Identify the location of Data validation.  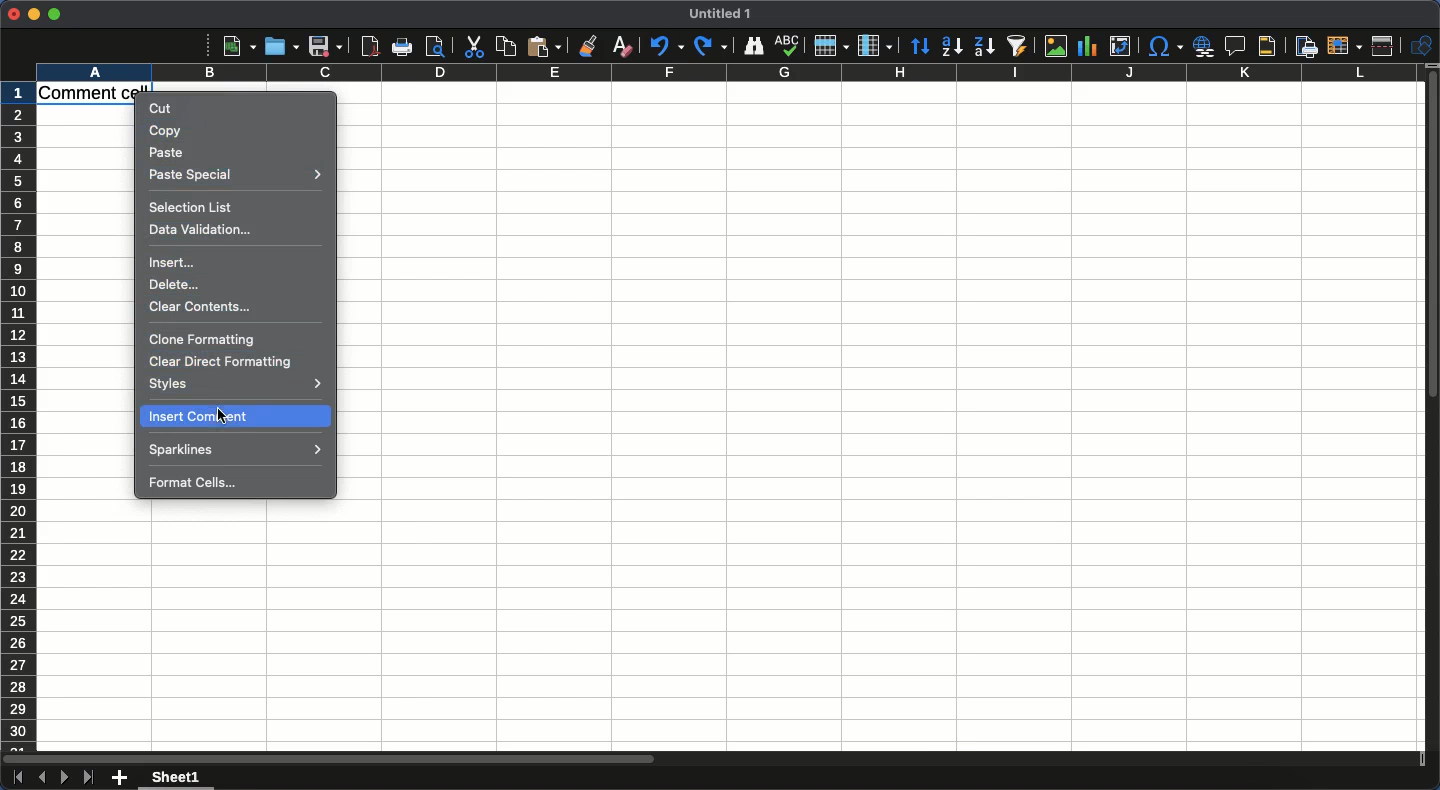
(216, 230).